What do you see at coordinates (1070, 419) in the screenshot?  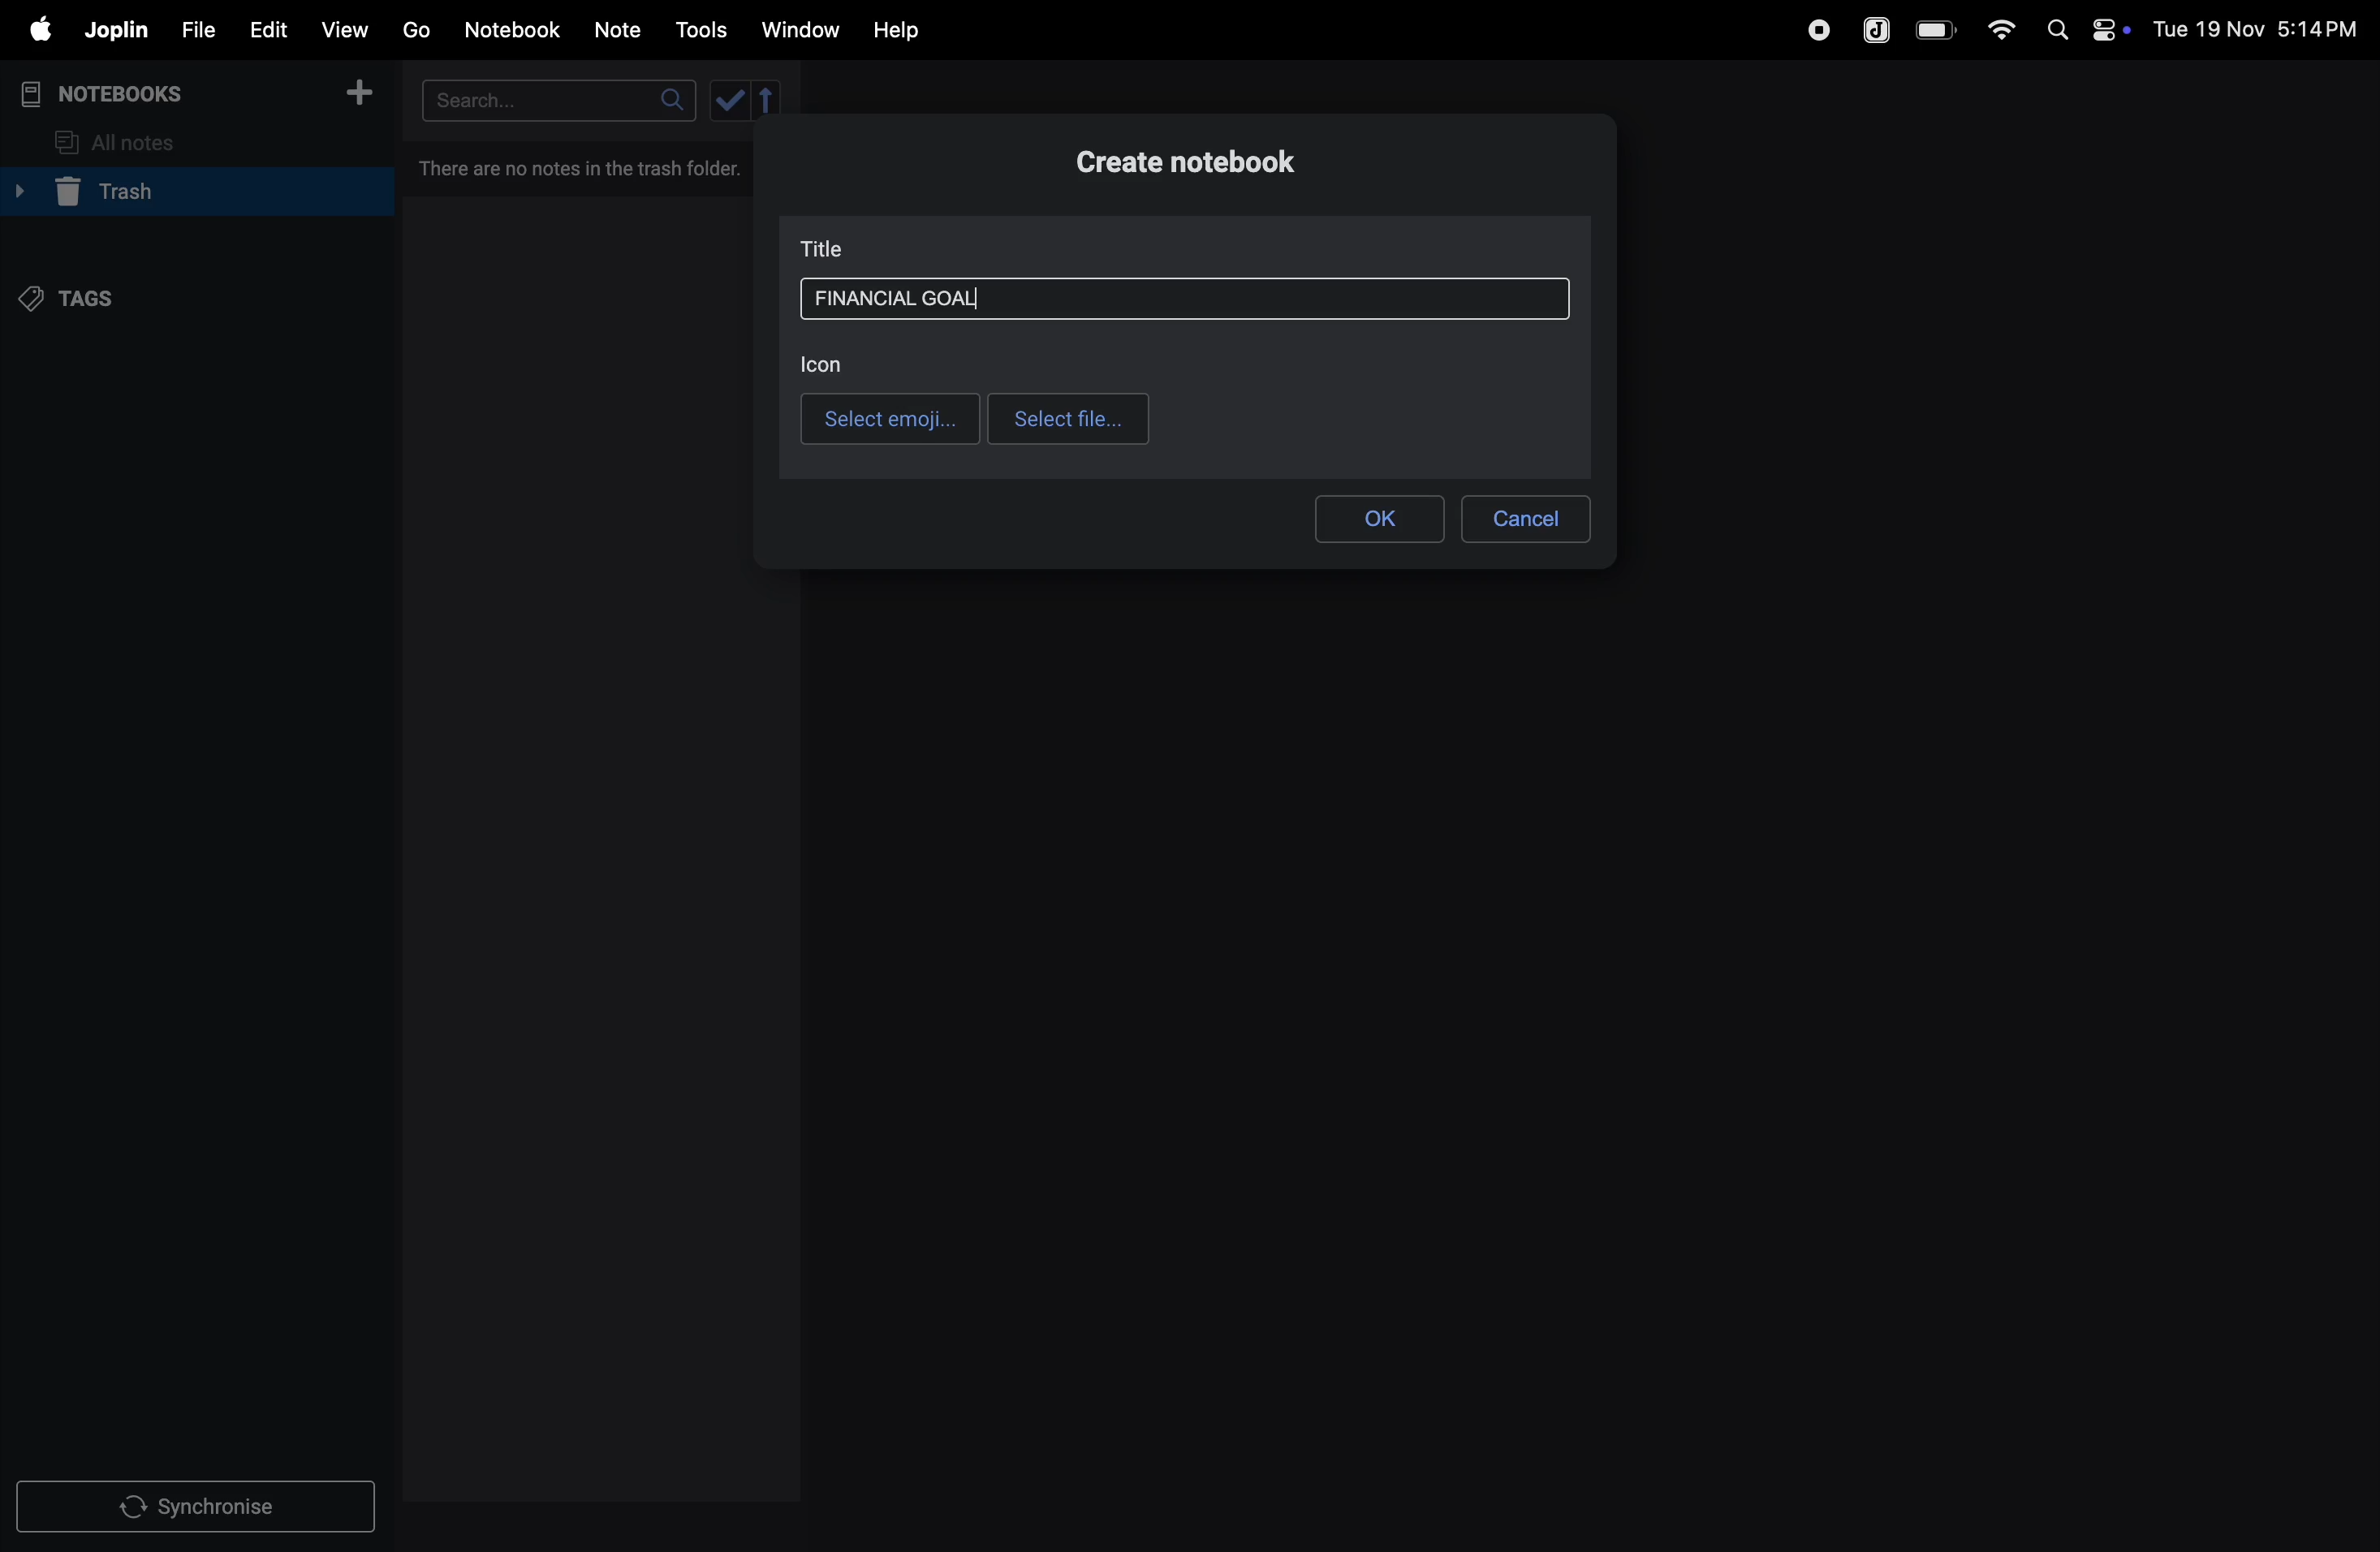 I see `select file` at bounding box center [1070, 419].